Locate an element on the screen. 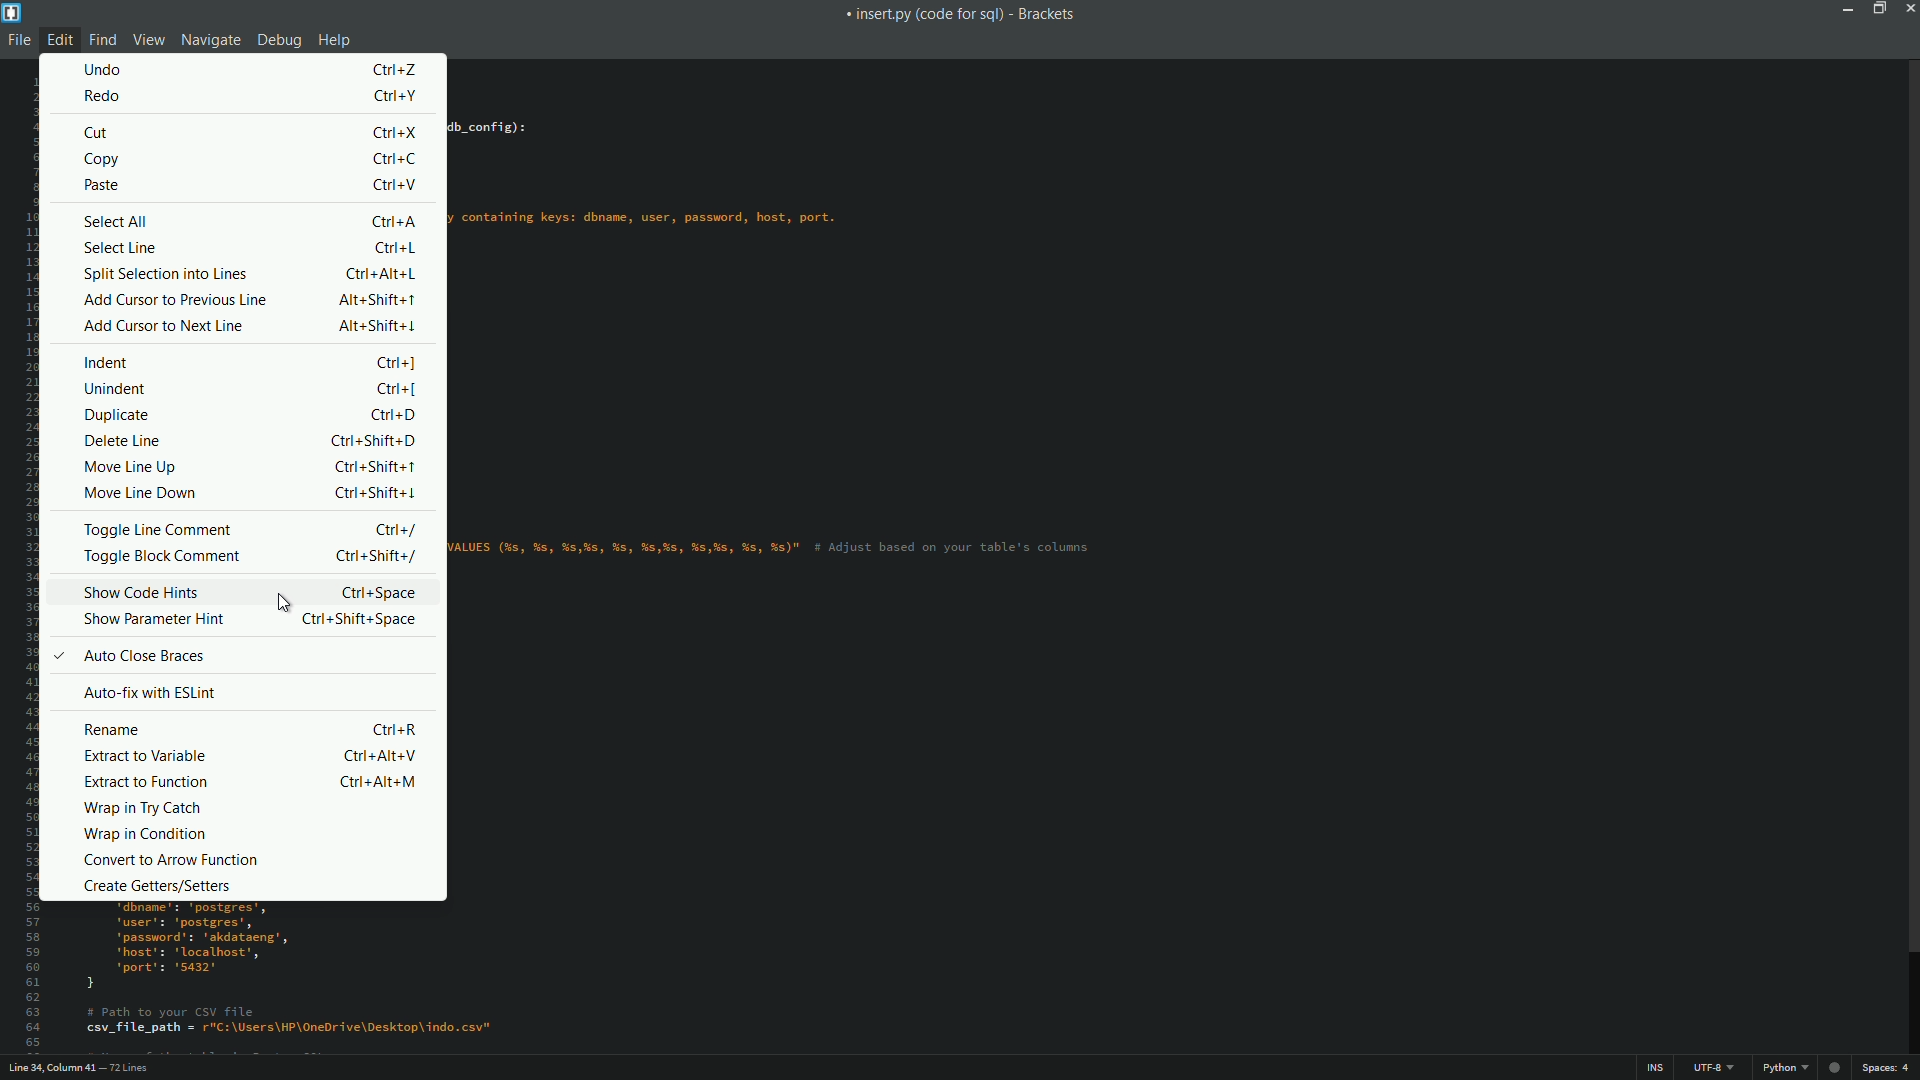 The image size is (1920, 1080). keyboard shortcut is located at coordinates (377, 556).